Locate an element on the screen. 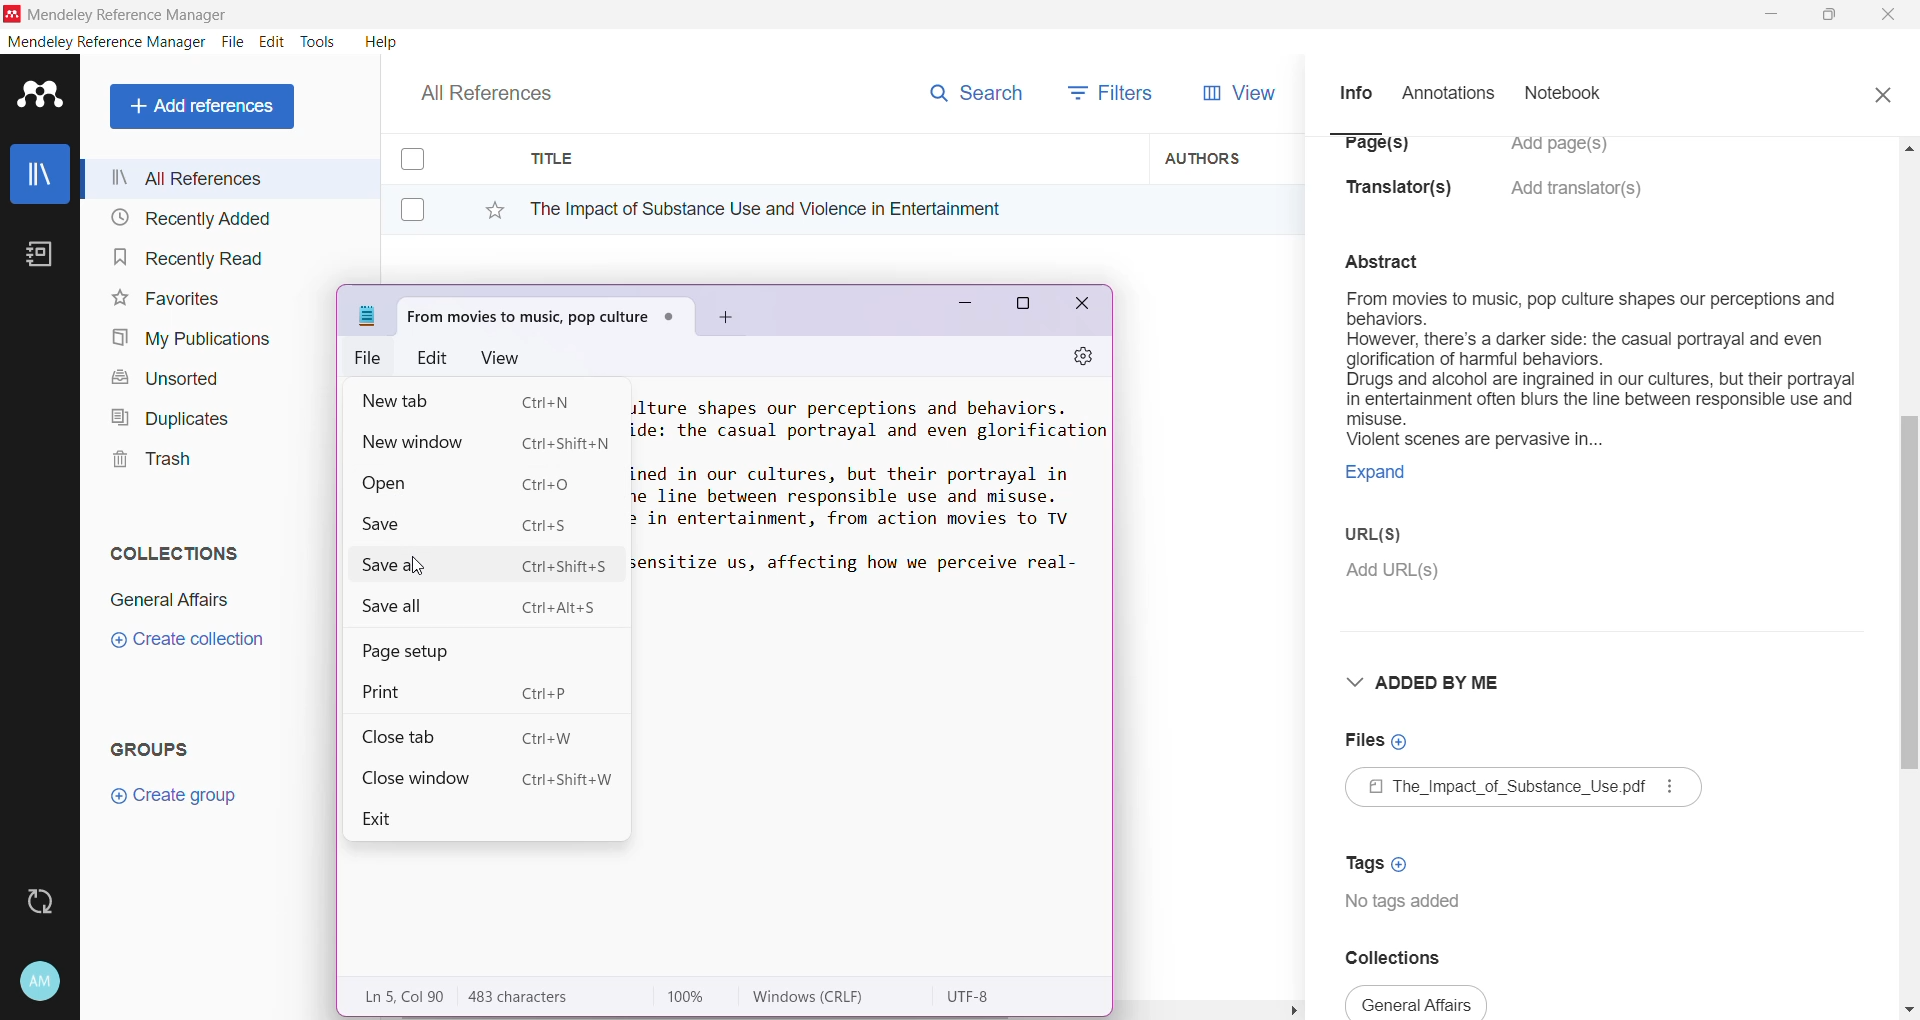  View is located at coordinates (1235, 93).